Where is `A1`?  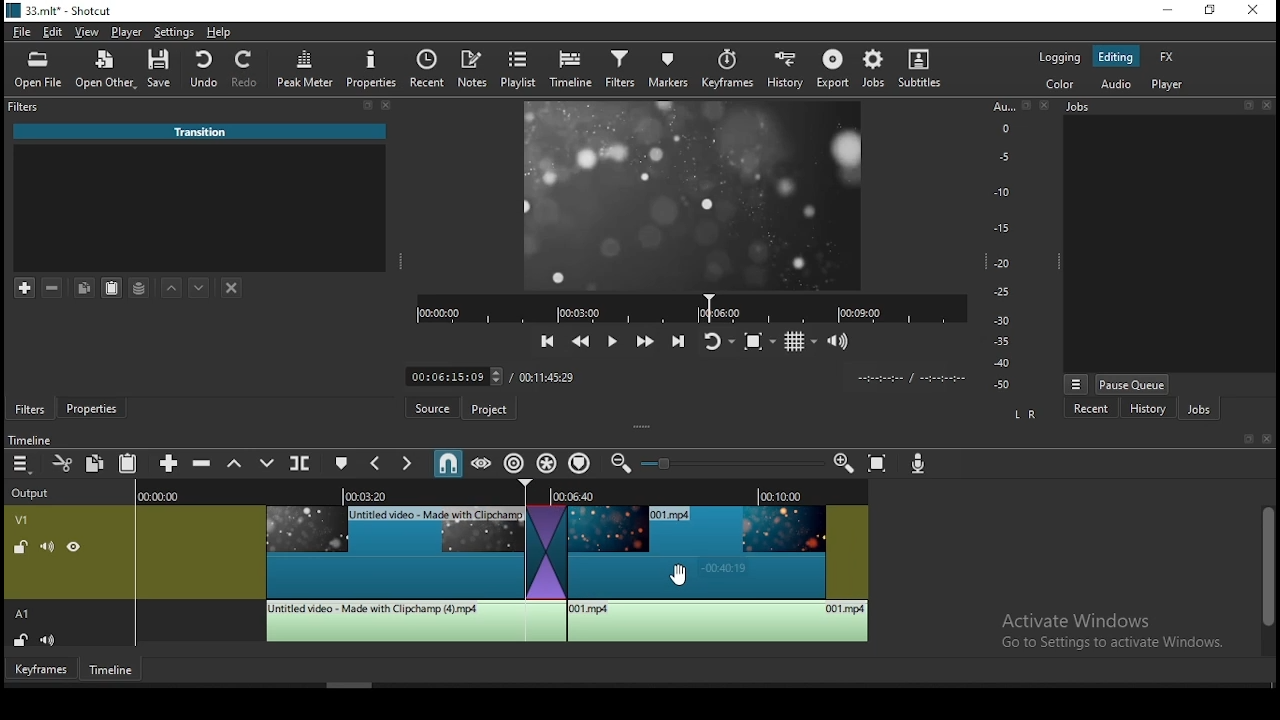 A1 is located at coordinates (26, 614).